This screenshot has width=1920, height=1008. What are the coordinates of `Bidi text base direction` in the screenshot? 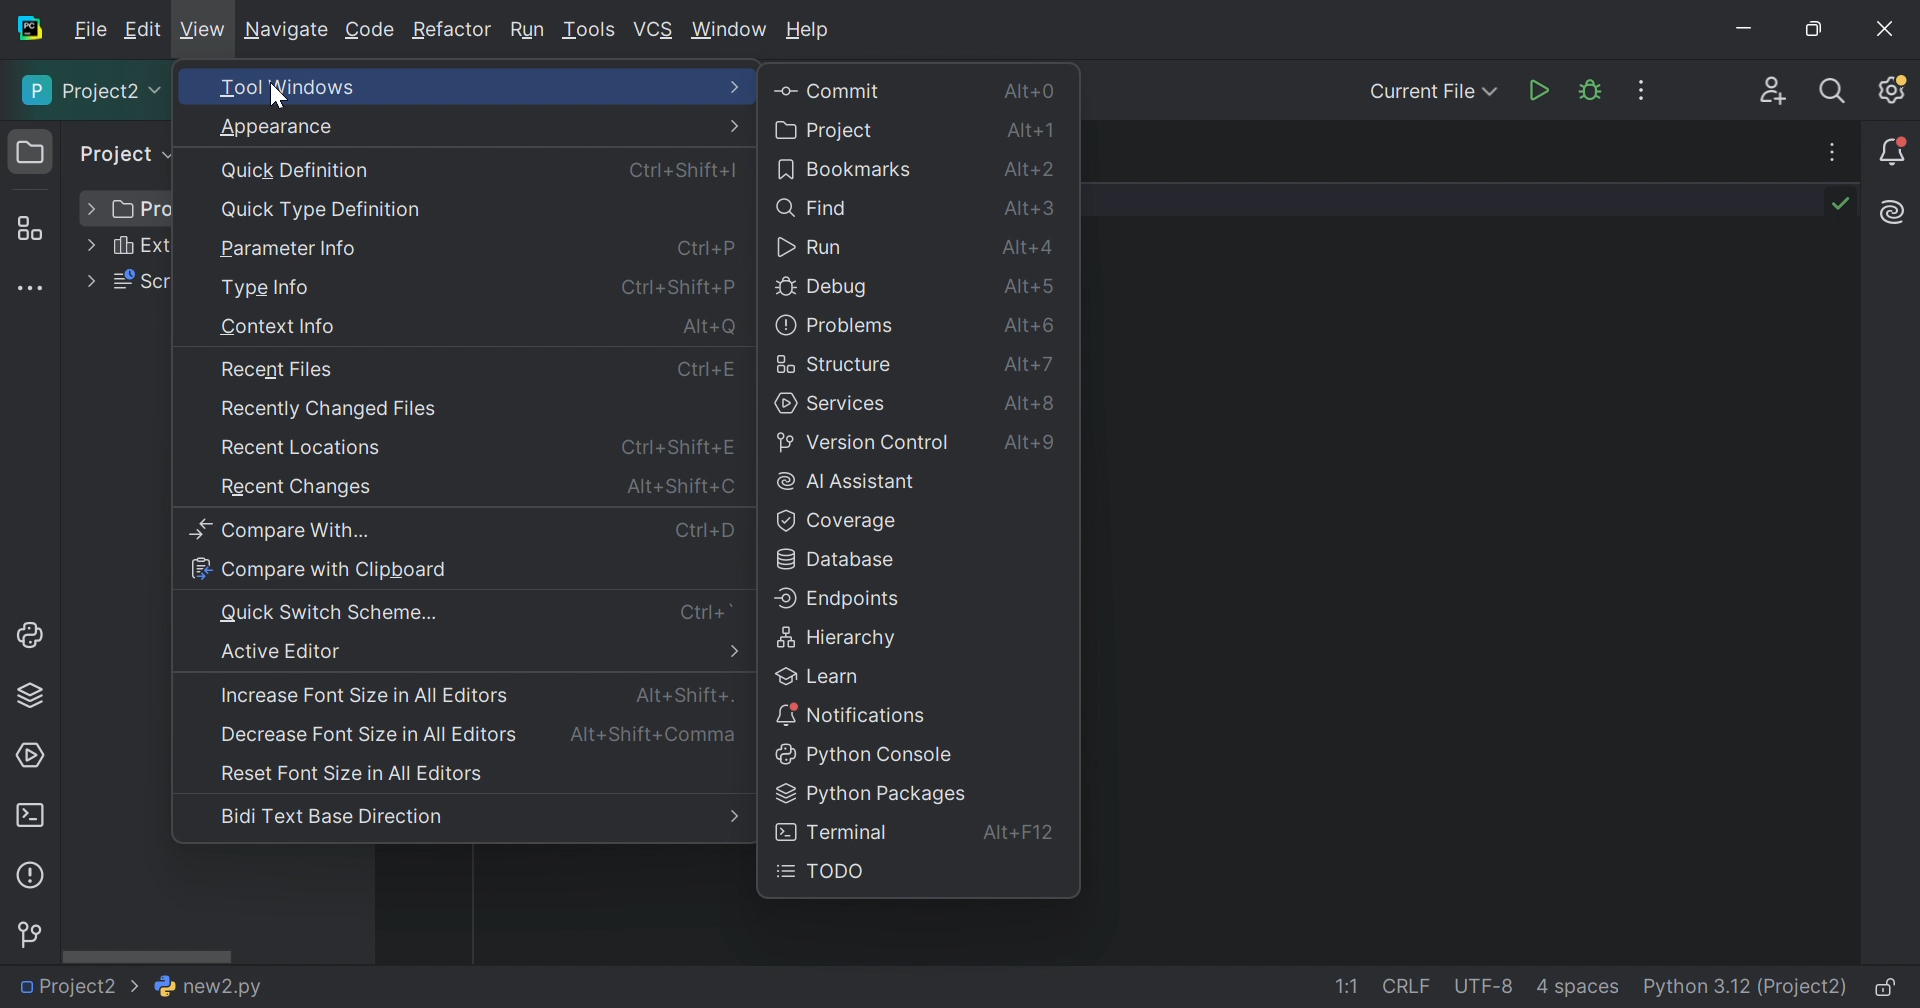 It's located at (331, 820).